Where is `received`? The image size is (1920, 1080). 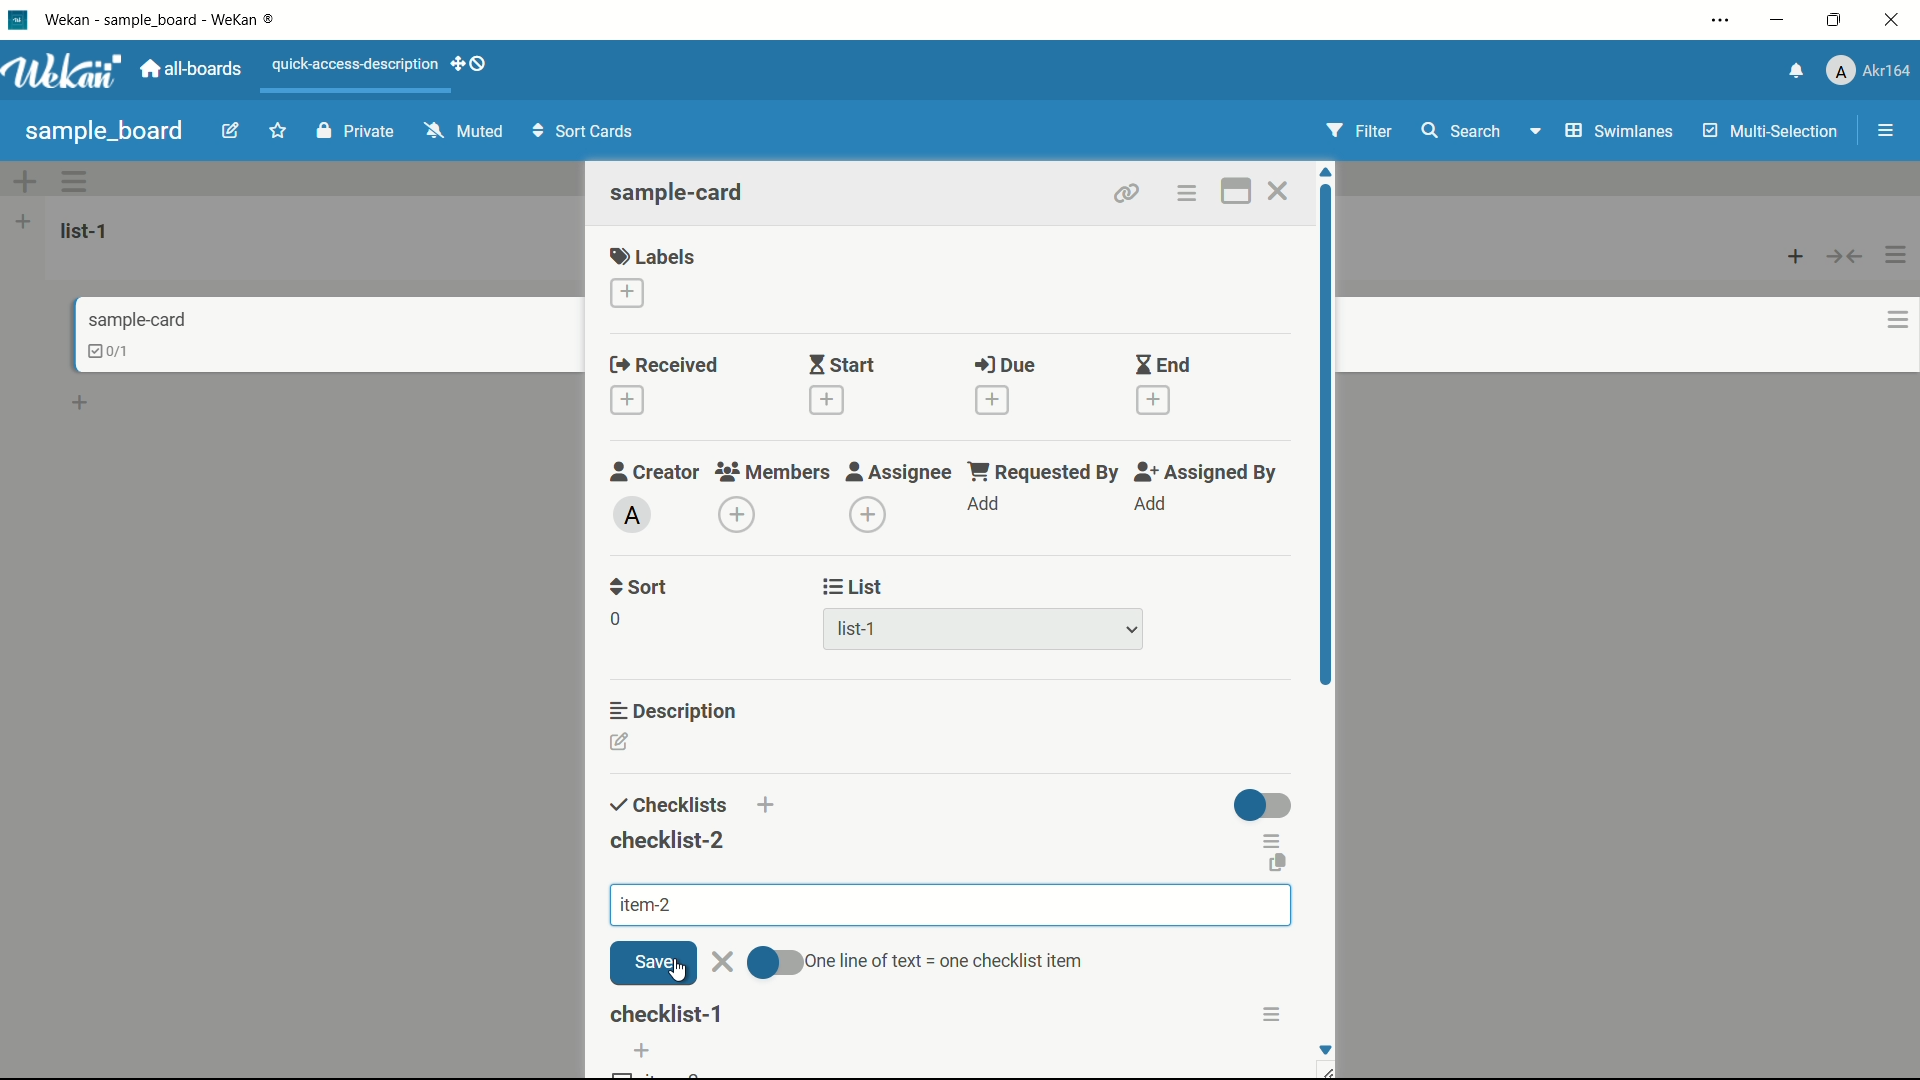
received is located at coordinates (664, 366).